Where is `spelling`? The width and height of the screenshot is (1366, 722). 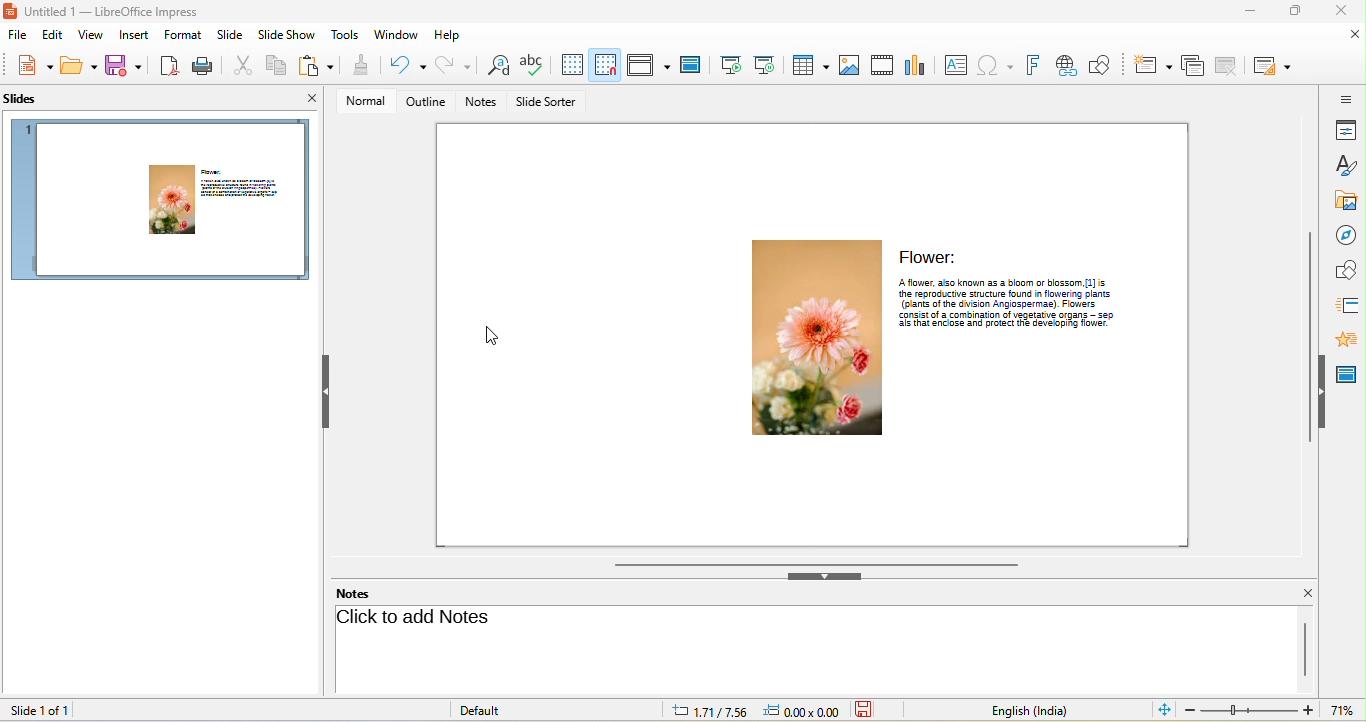 spelling is located at coordinates (532, 66).